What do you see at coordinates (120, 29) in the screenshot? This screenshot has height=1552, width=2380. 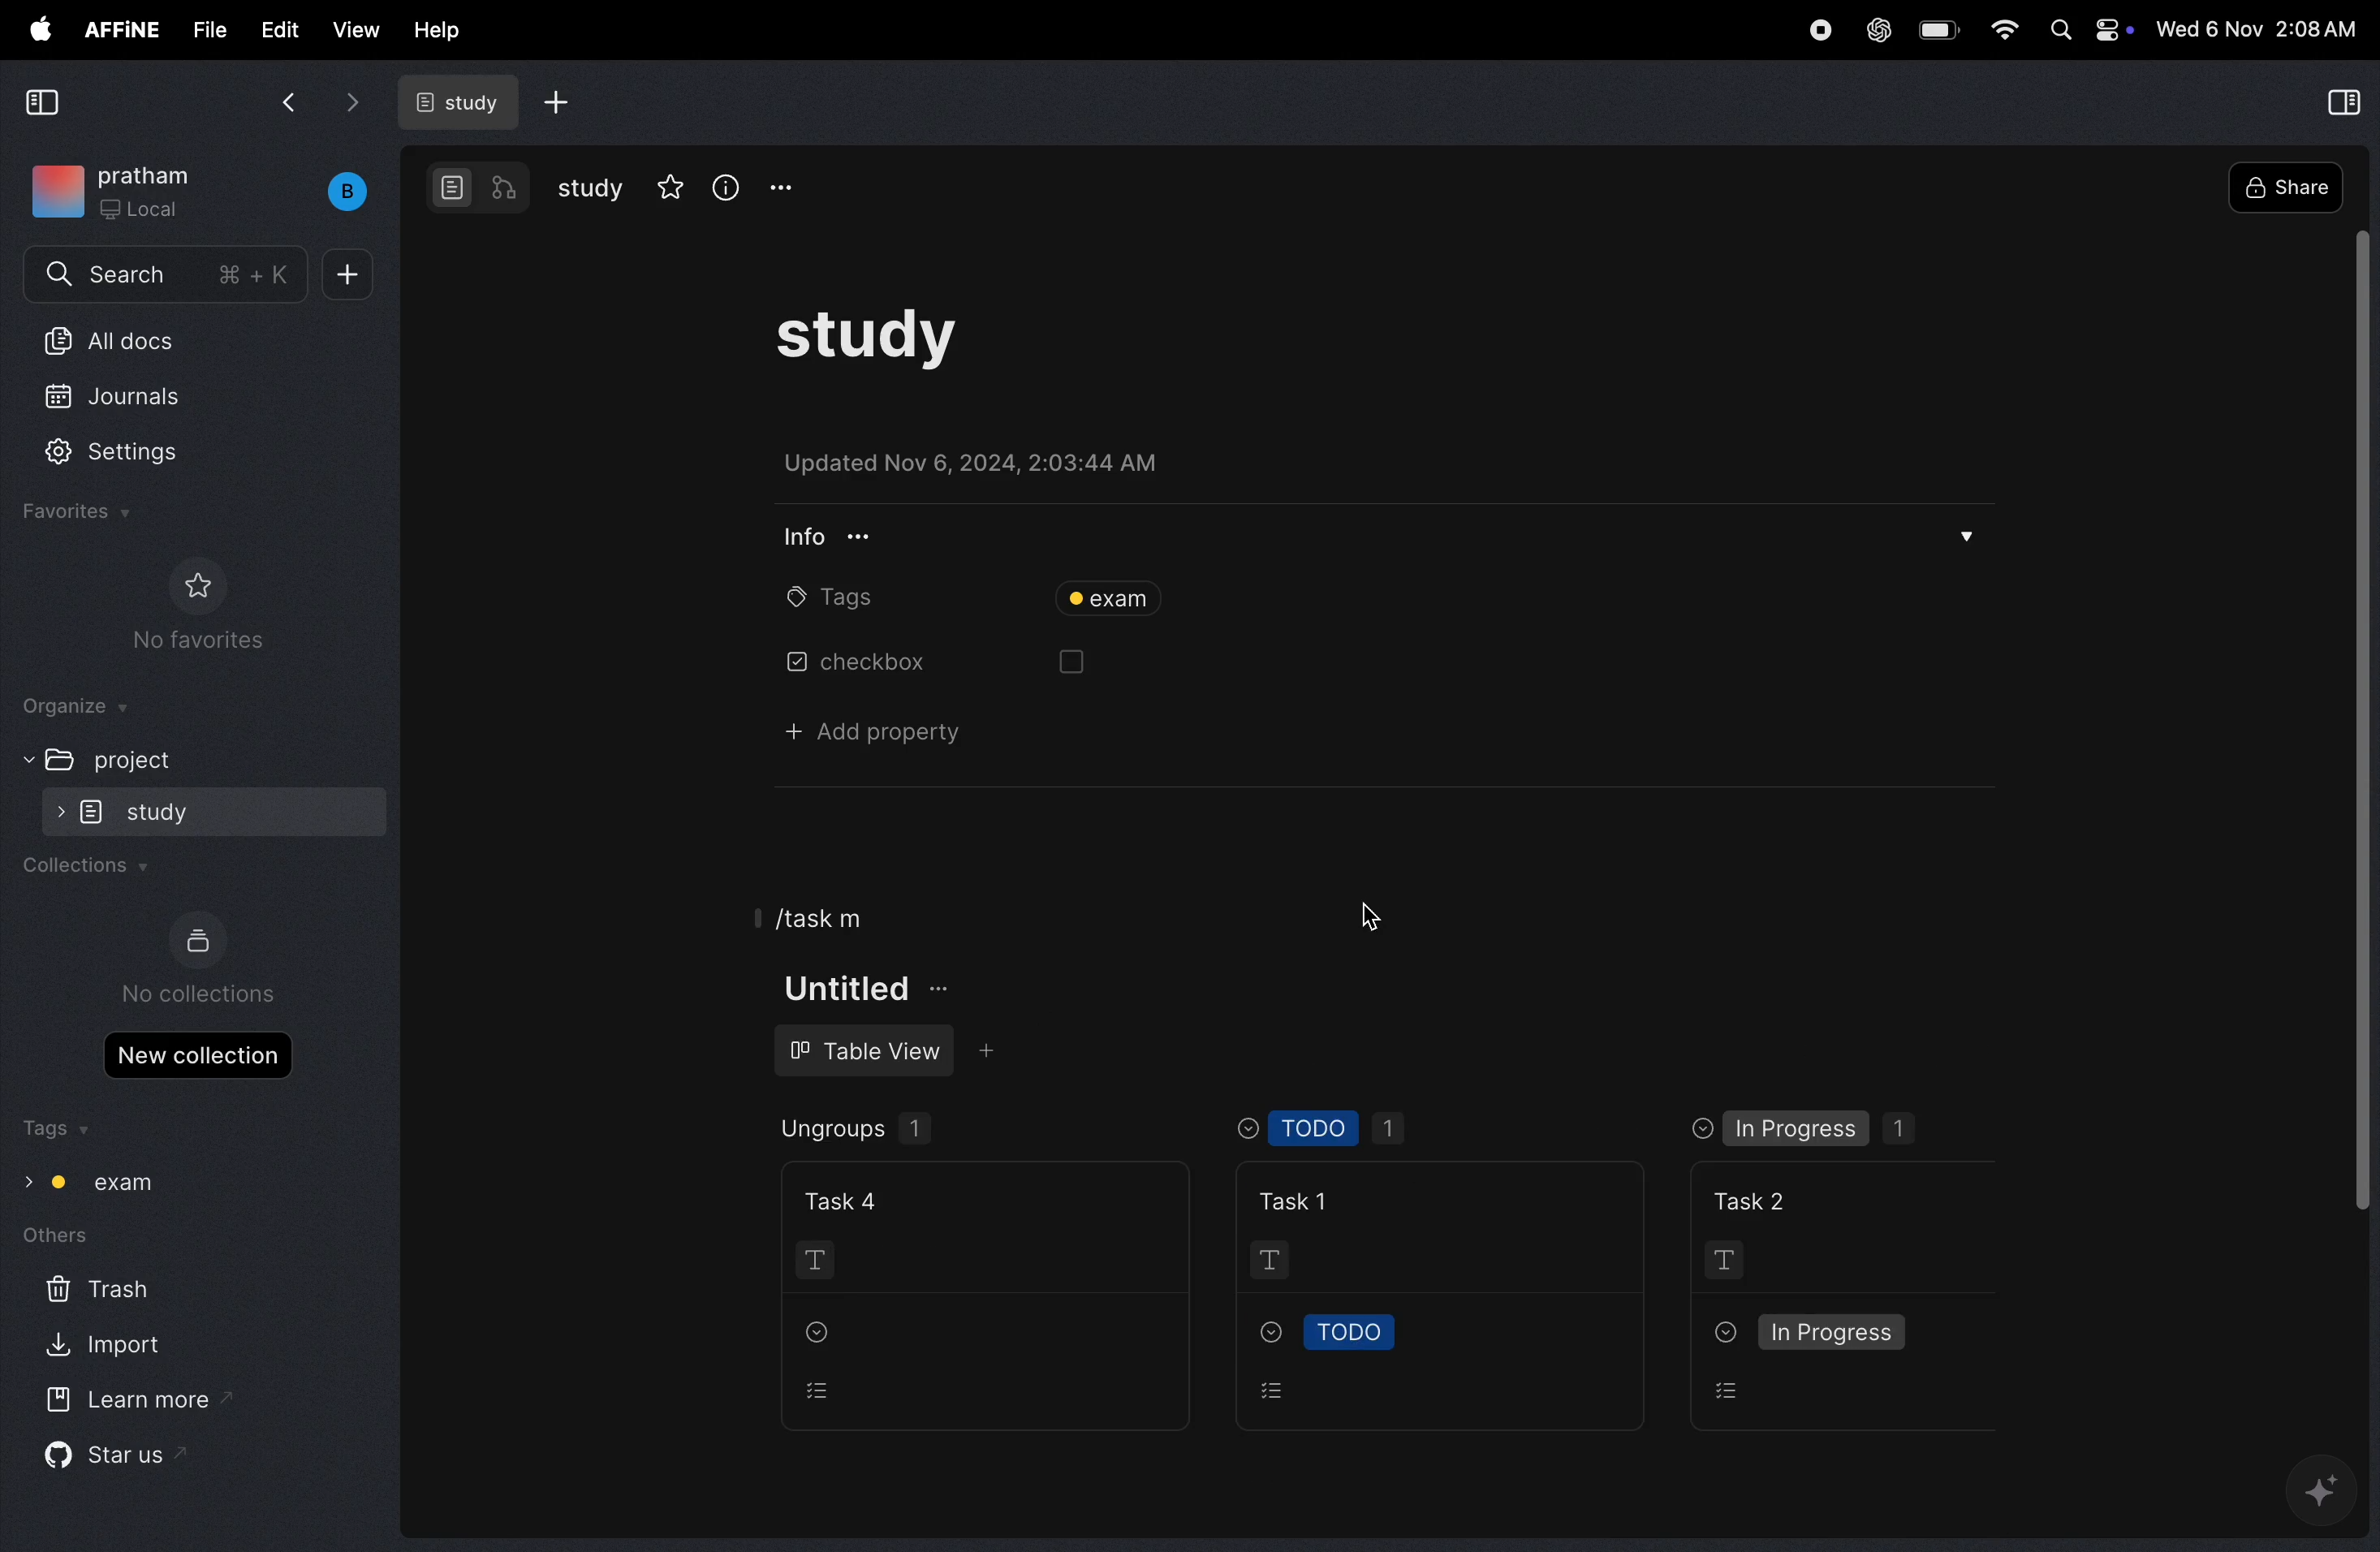 I see `affine` at bounding box center [120, 29].